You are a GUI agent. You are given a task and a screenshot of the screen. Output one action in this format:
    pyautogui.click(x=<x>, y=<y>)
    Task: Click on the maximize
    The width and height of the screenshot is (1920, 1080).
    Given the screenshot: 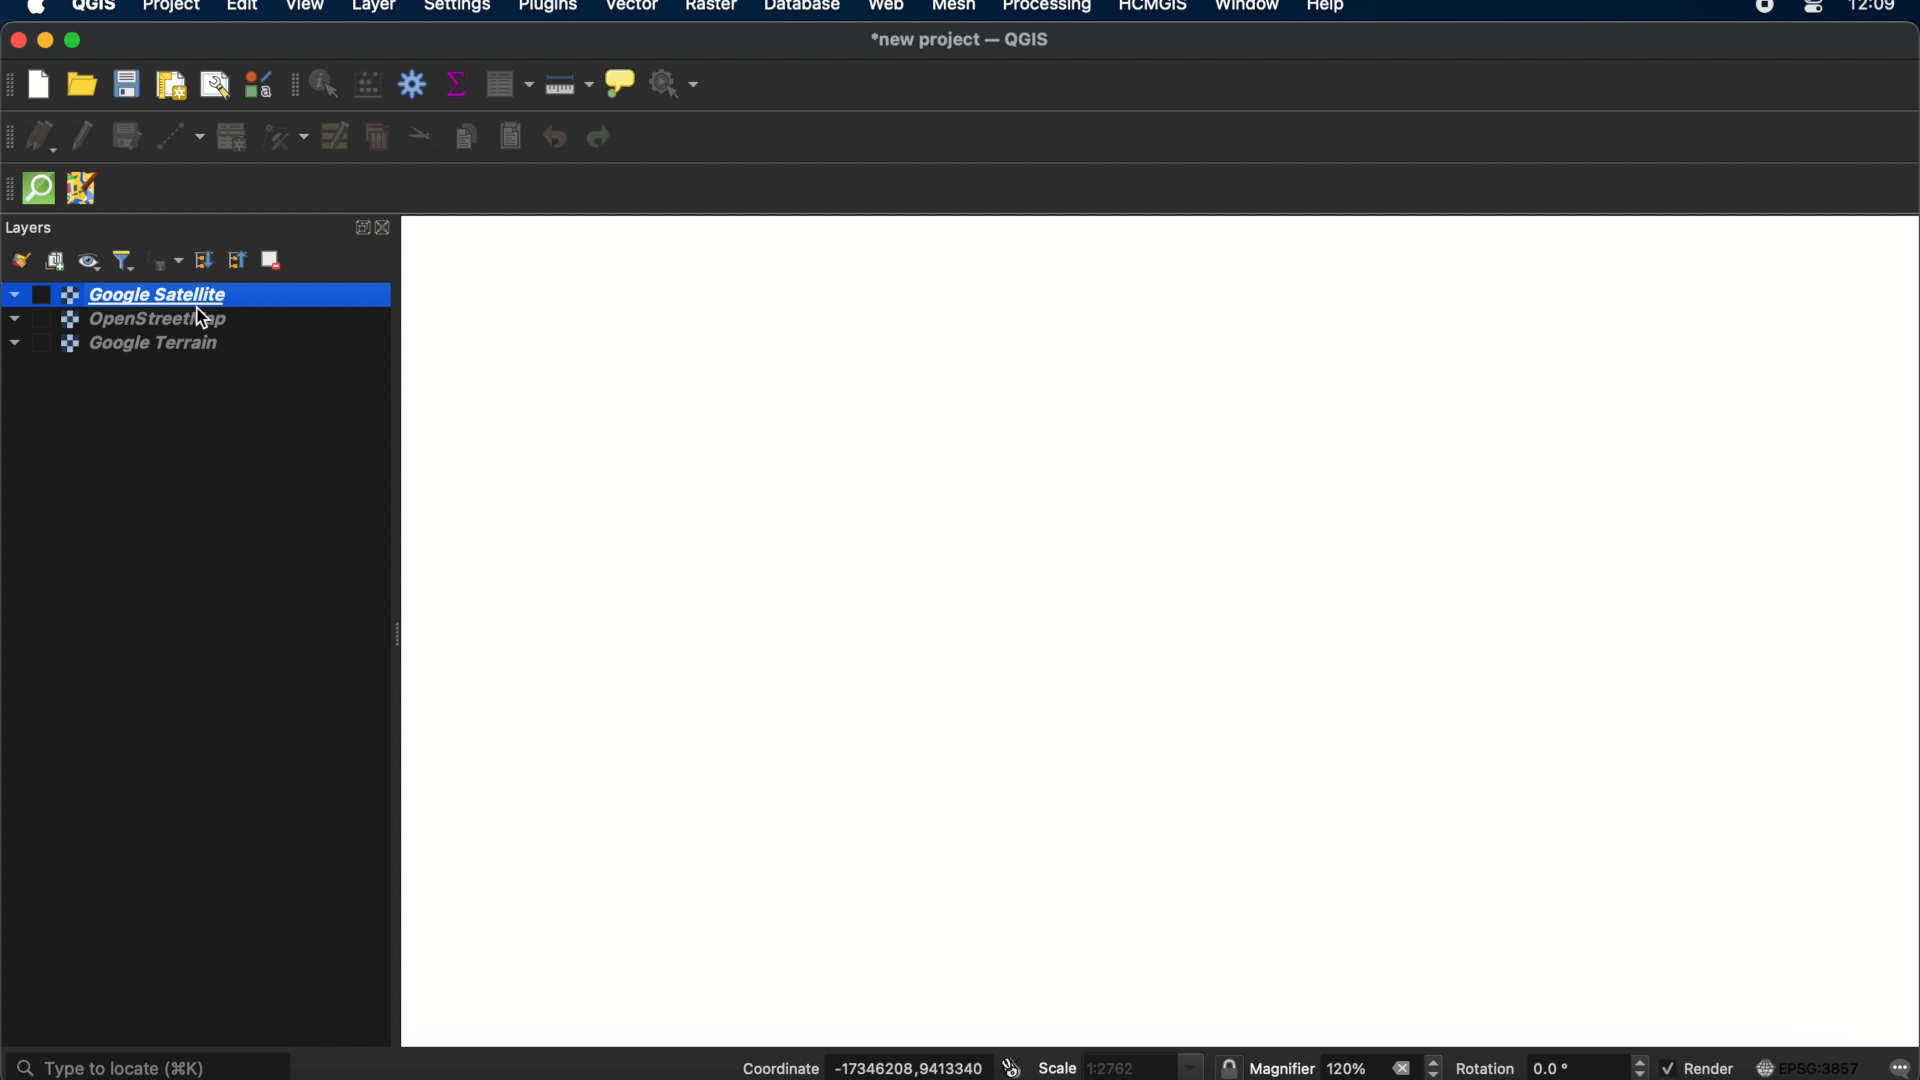 What is the action you would take?
    pyautogui.click(x=77, y=41)
    